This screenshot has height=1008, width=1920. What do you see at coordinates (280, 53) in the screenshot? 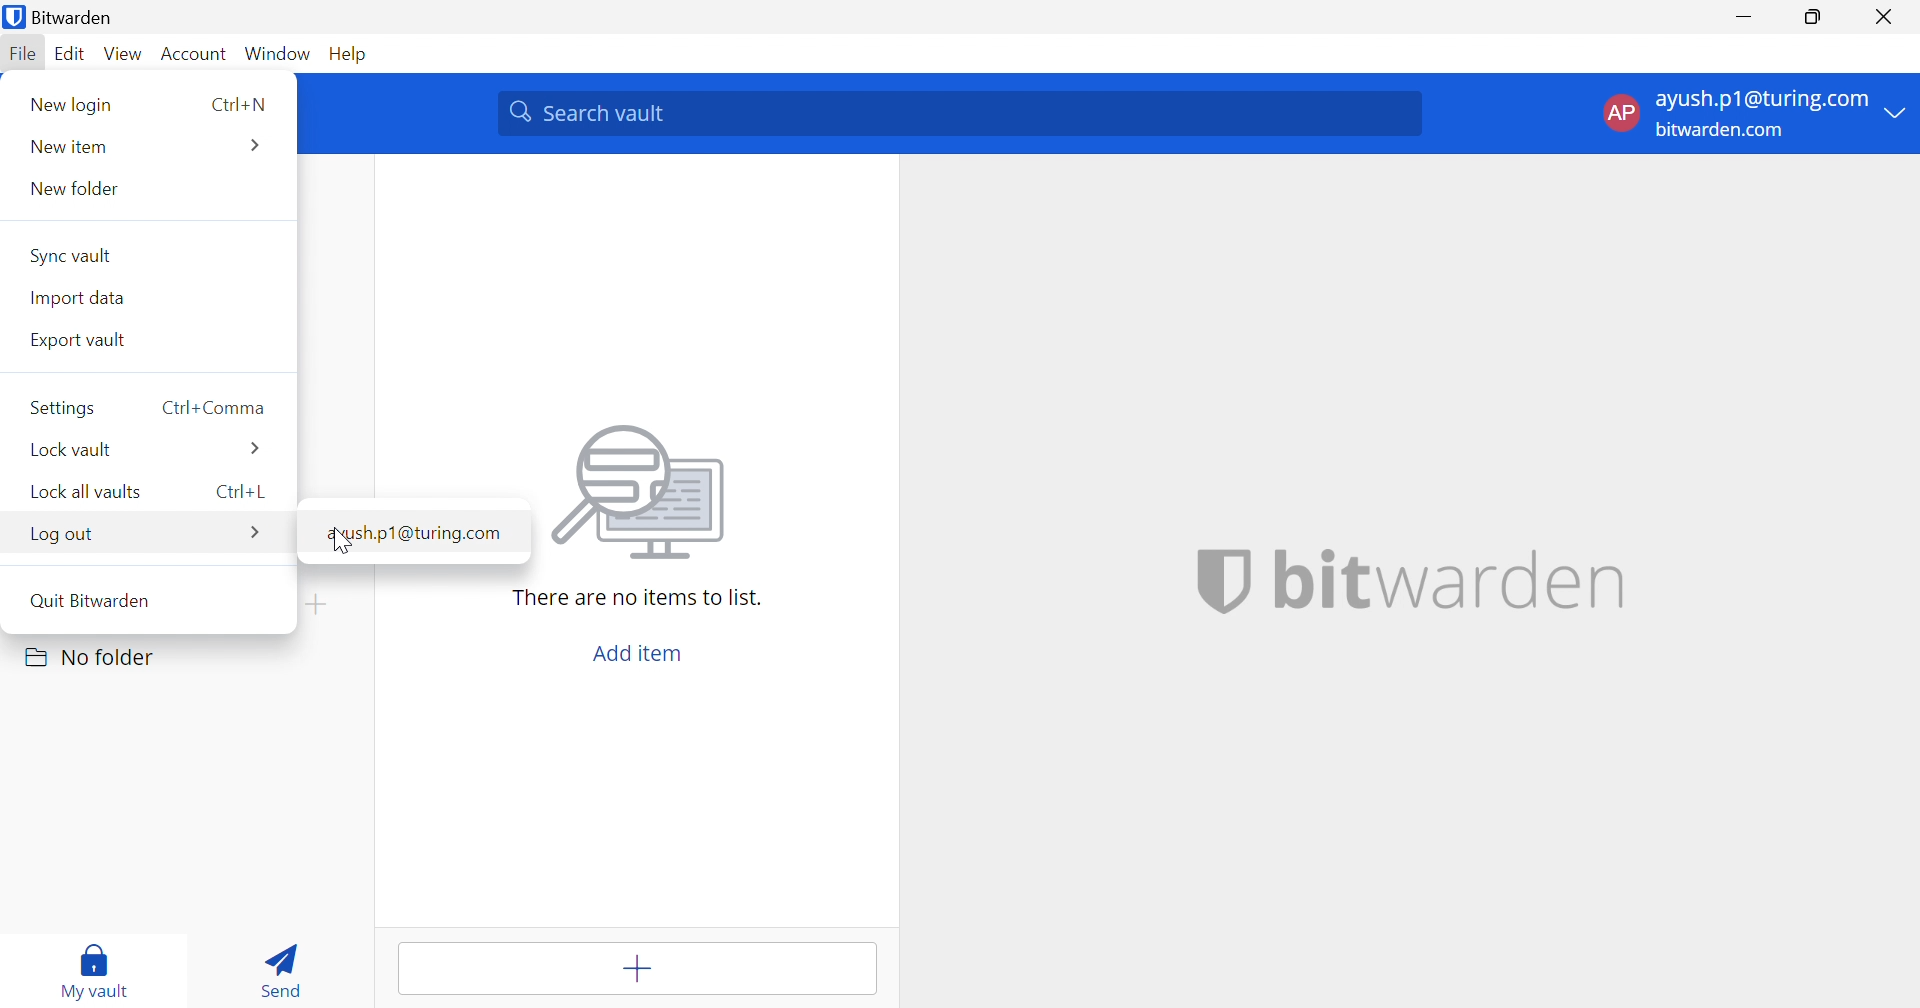
I see `Window` at bounding box center [280, 53].